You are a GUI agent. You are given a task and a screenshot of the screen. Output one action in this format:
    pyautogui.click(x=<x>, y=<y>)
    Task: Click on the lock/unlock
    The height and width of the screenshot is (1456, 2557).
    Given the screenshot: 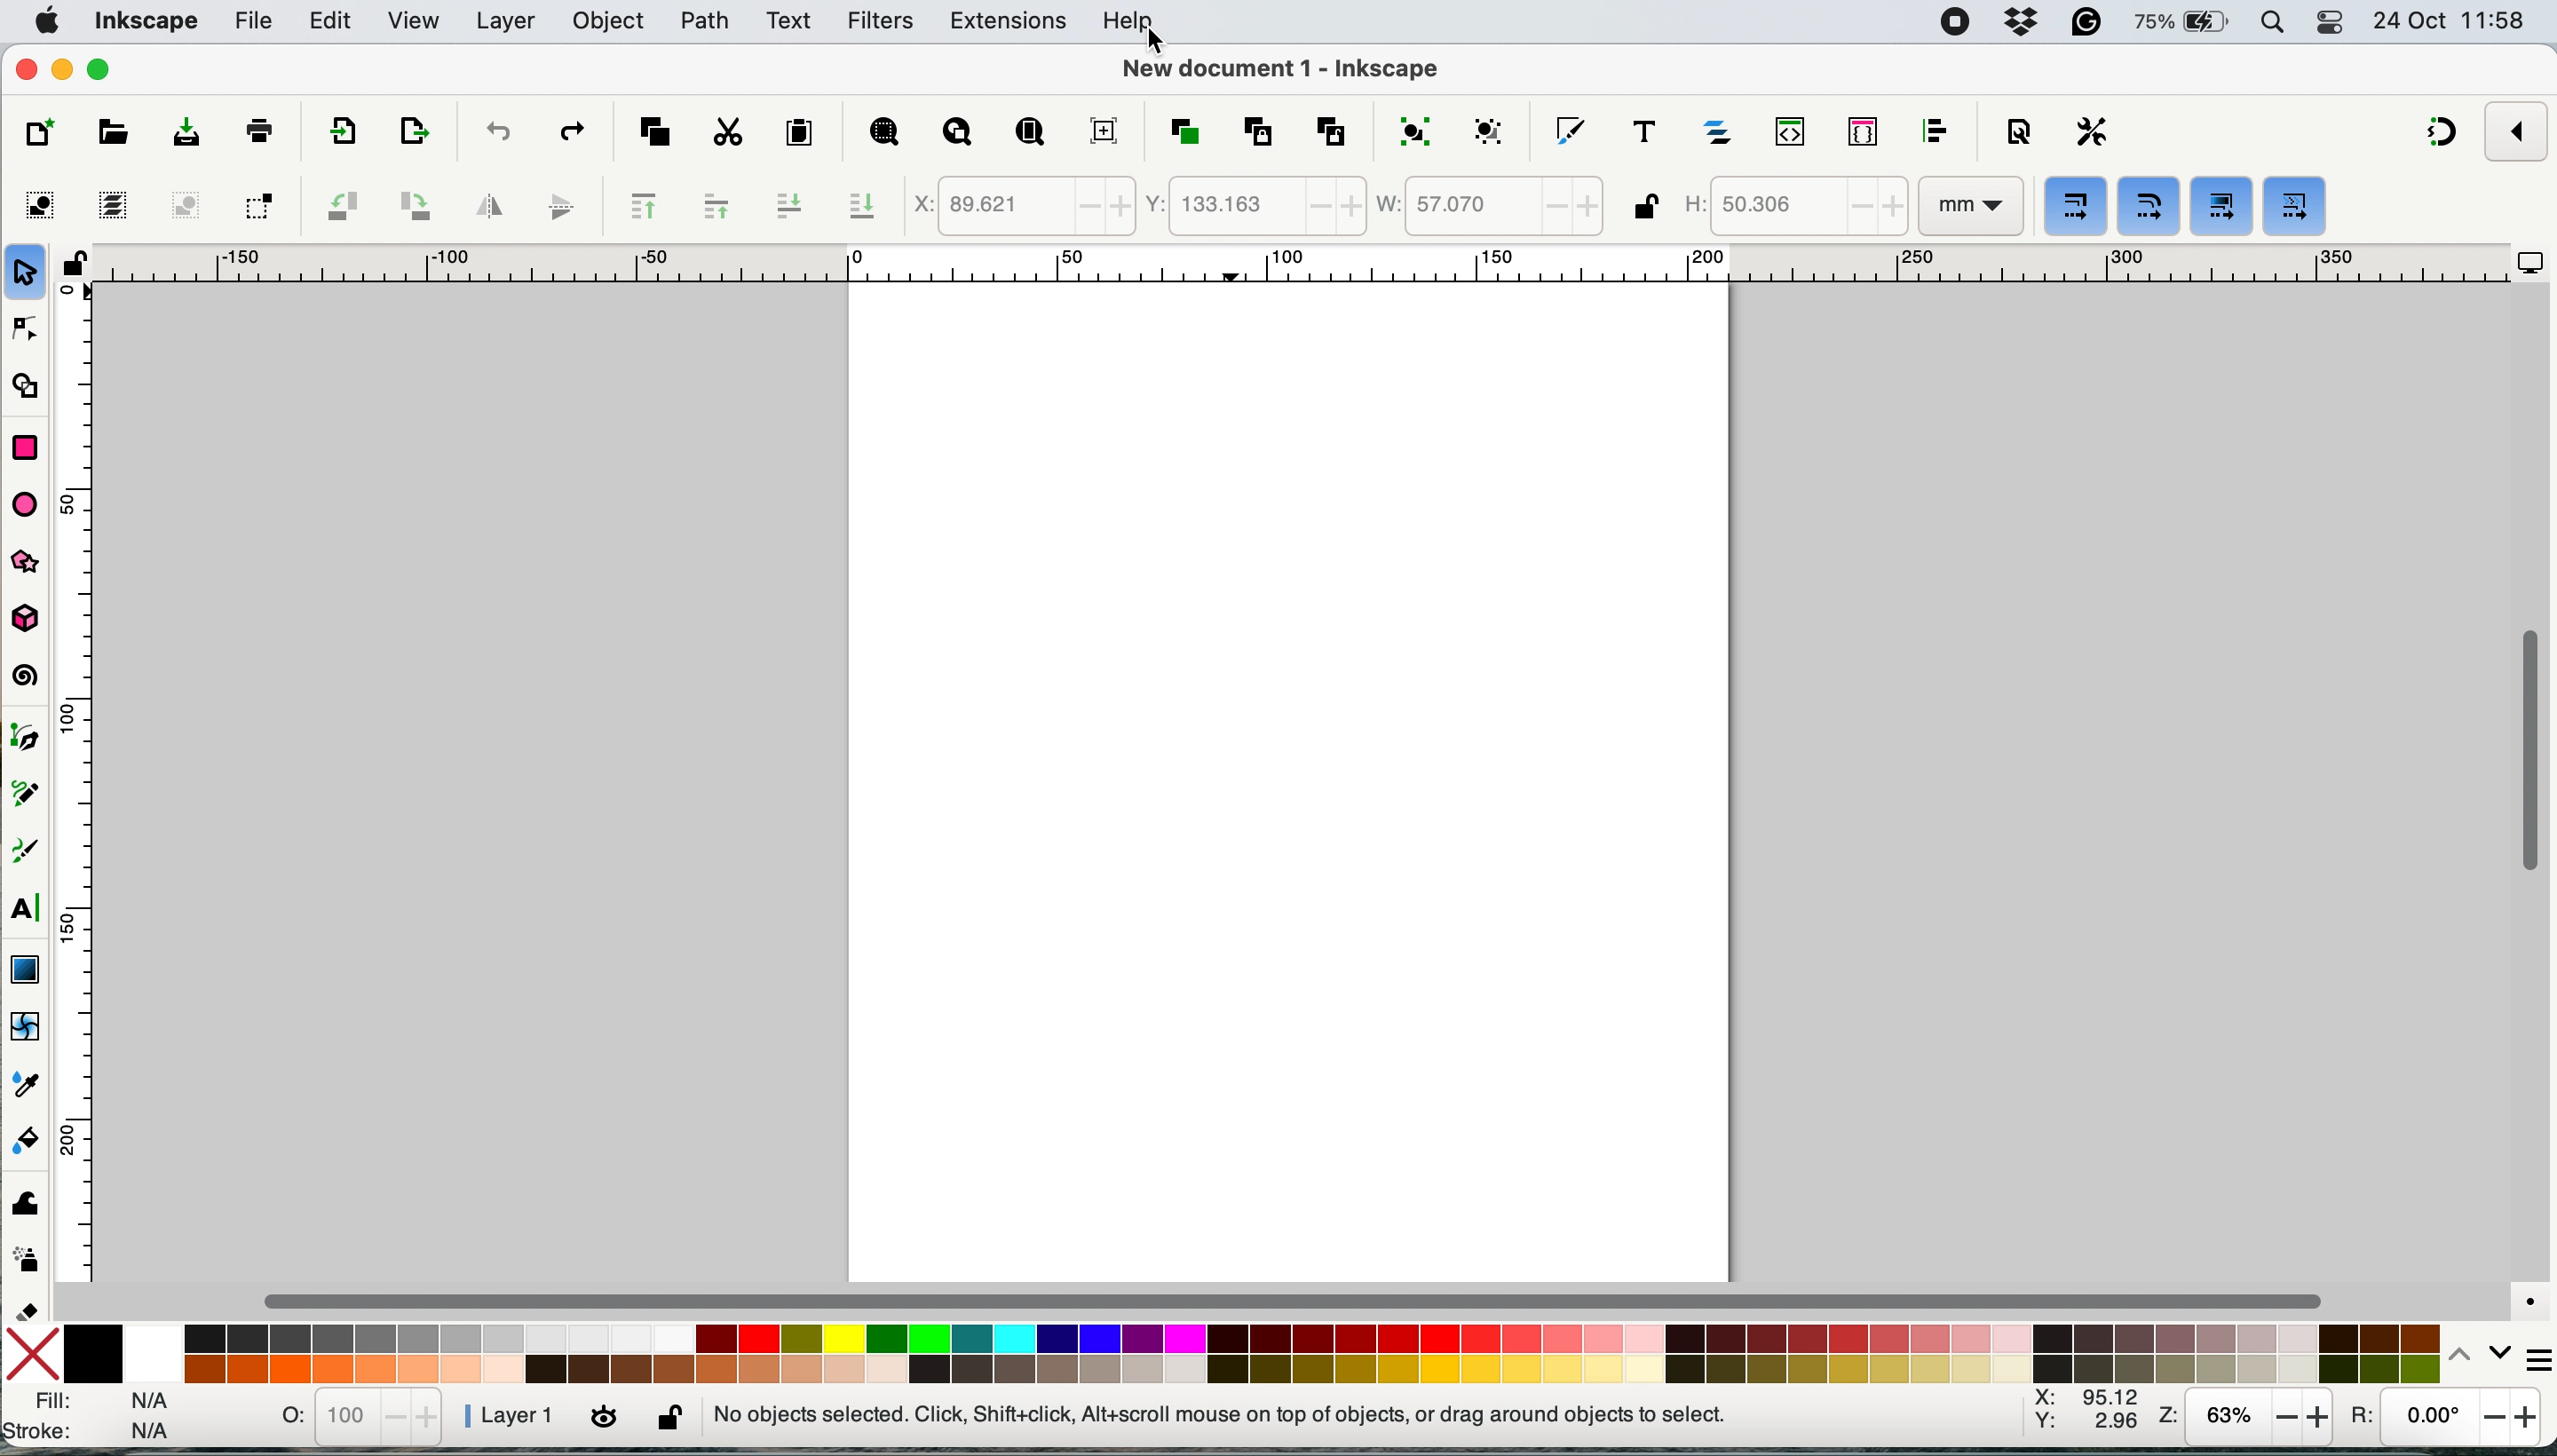 What is the action you would take?
    pyautogui.click(x=629, y=1416)
    